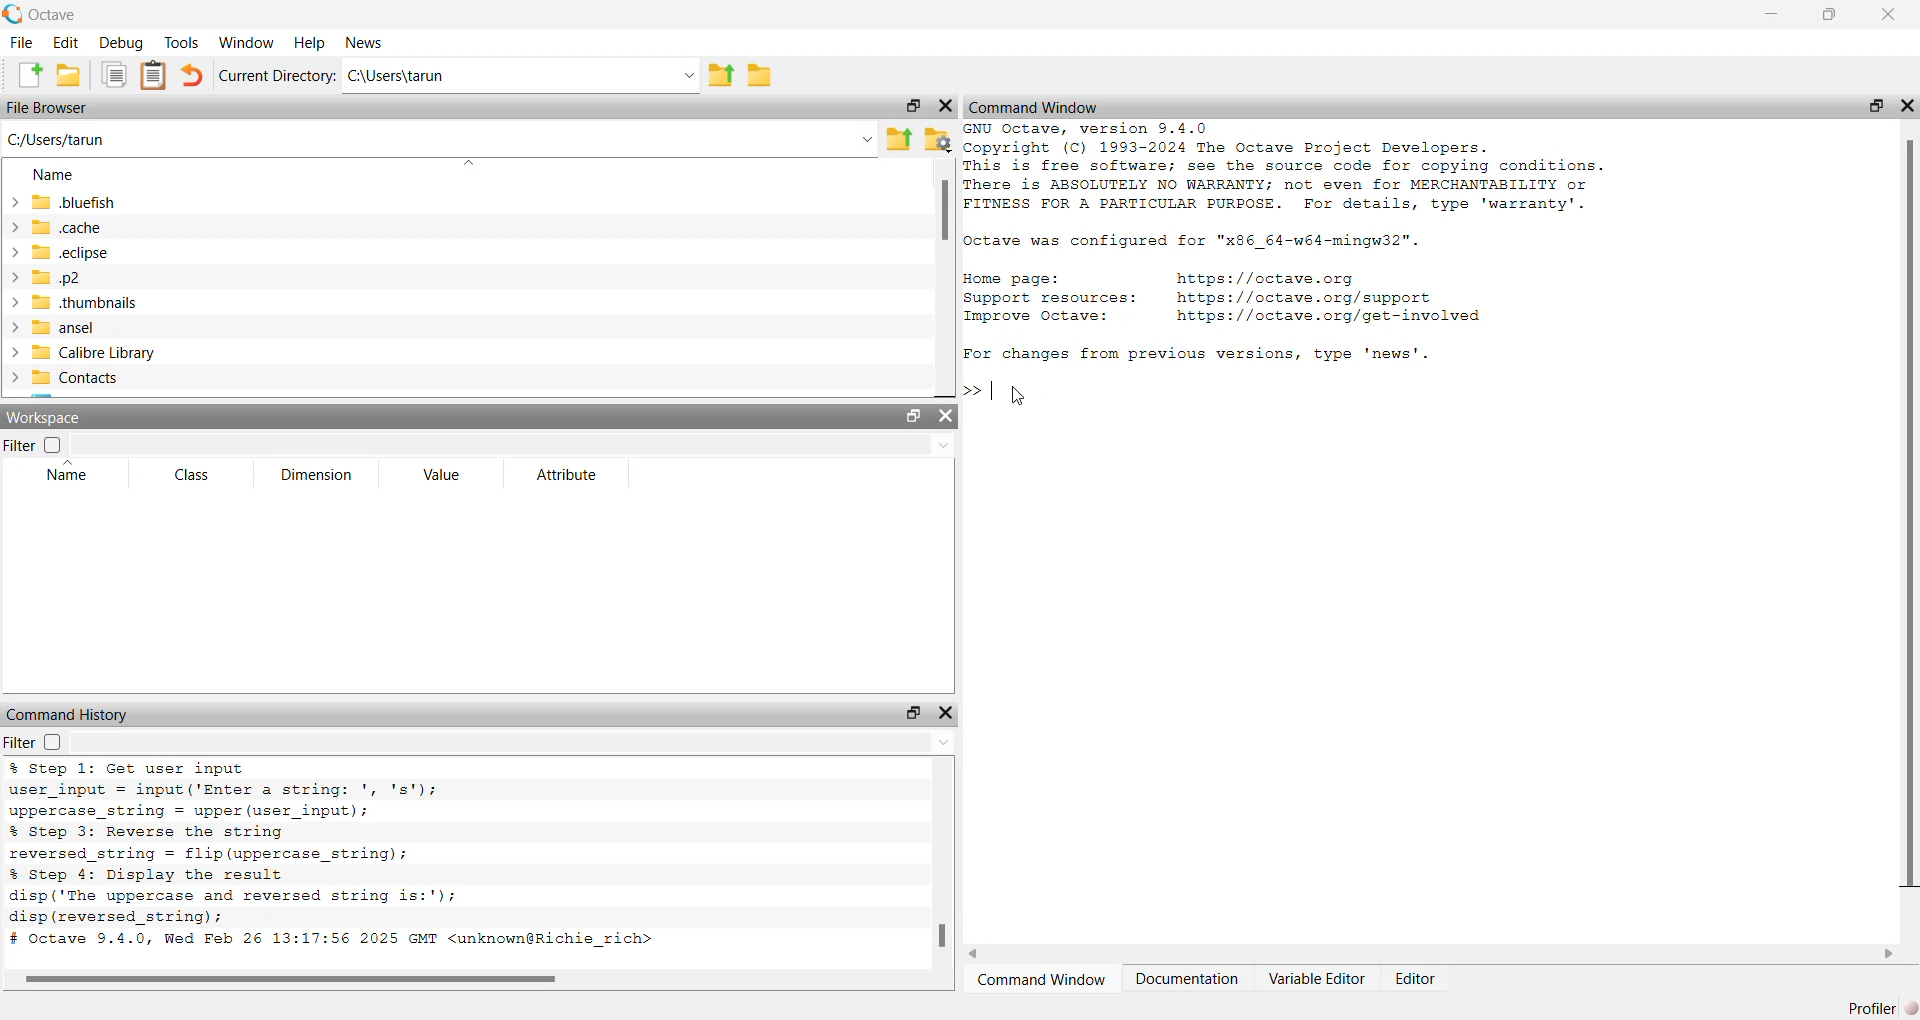 The image size is (1920, 1020). I want to click on minimize, so click(1774, 15).